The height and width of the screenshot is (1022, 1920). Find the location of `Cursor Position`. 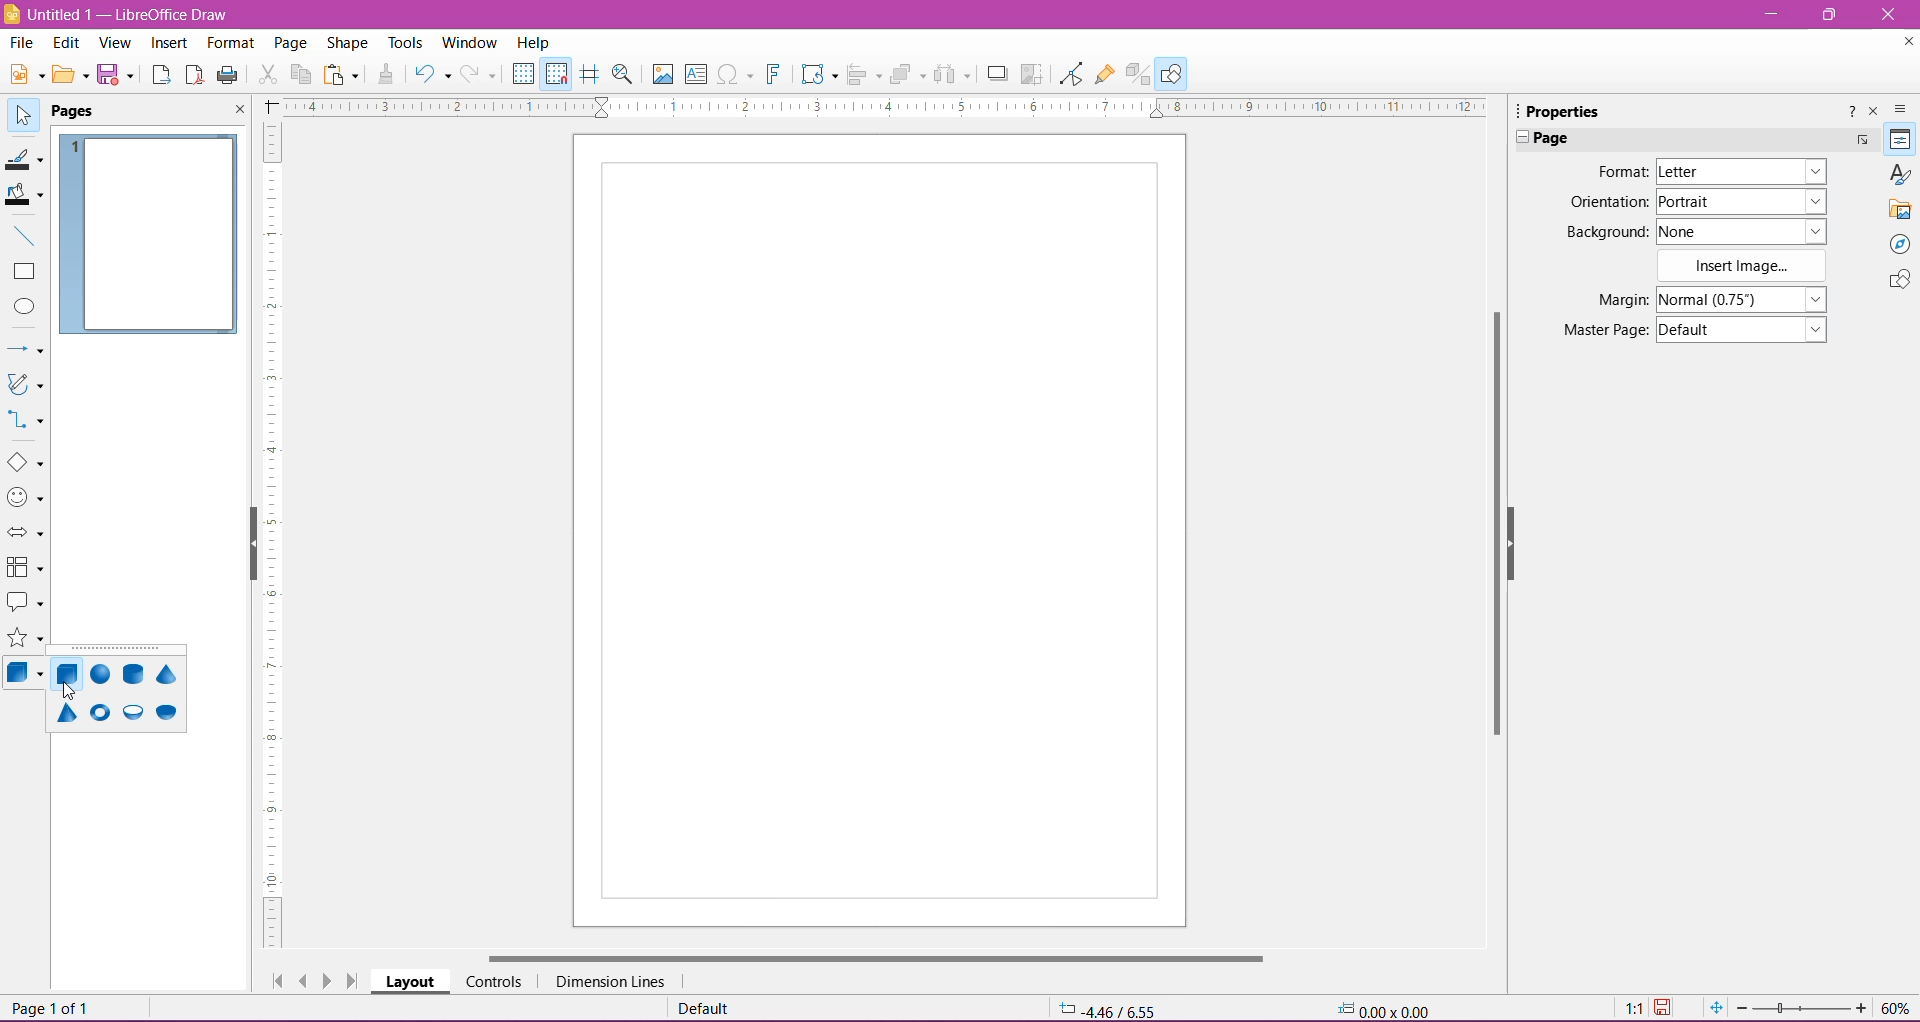

Cursor Position is located at coordinates (1110, 1009).